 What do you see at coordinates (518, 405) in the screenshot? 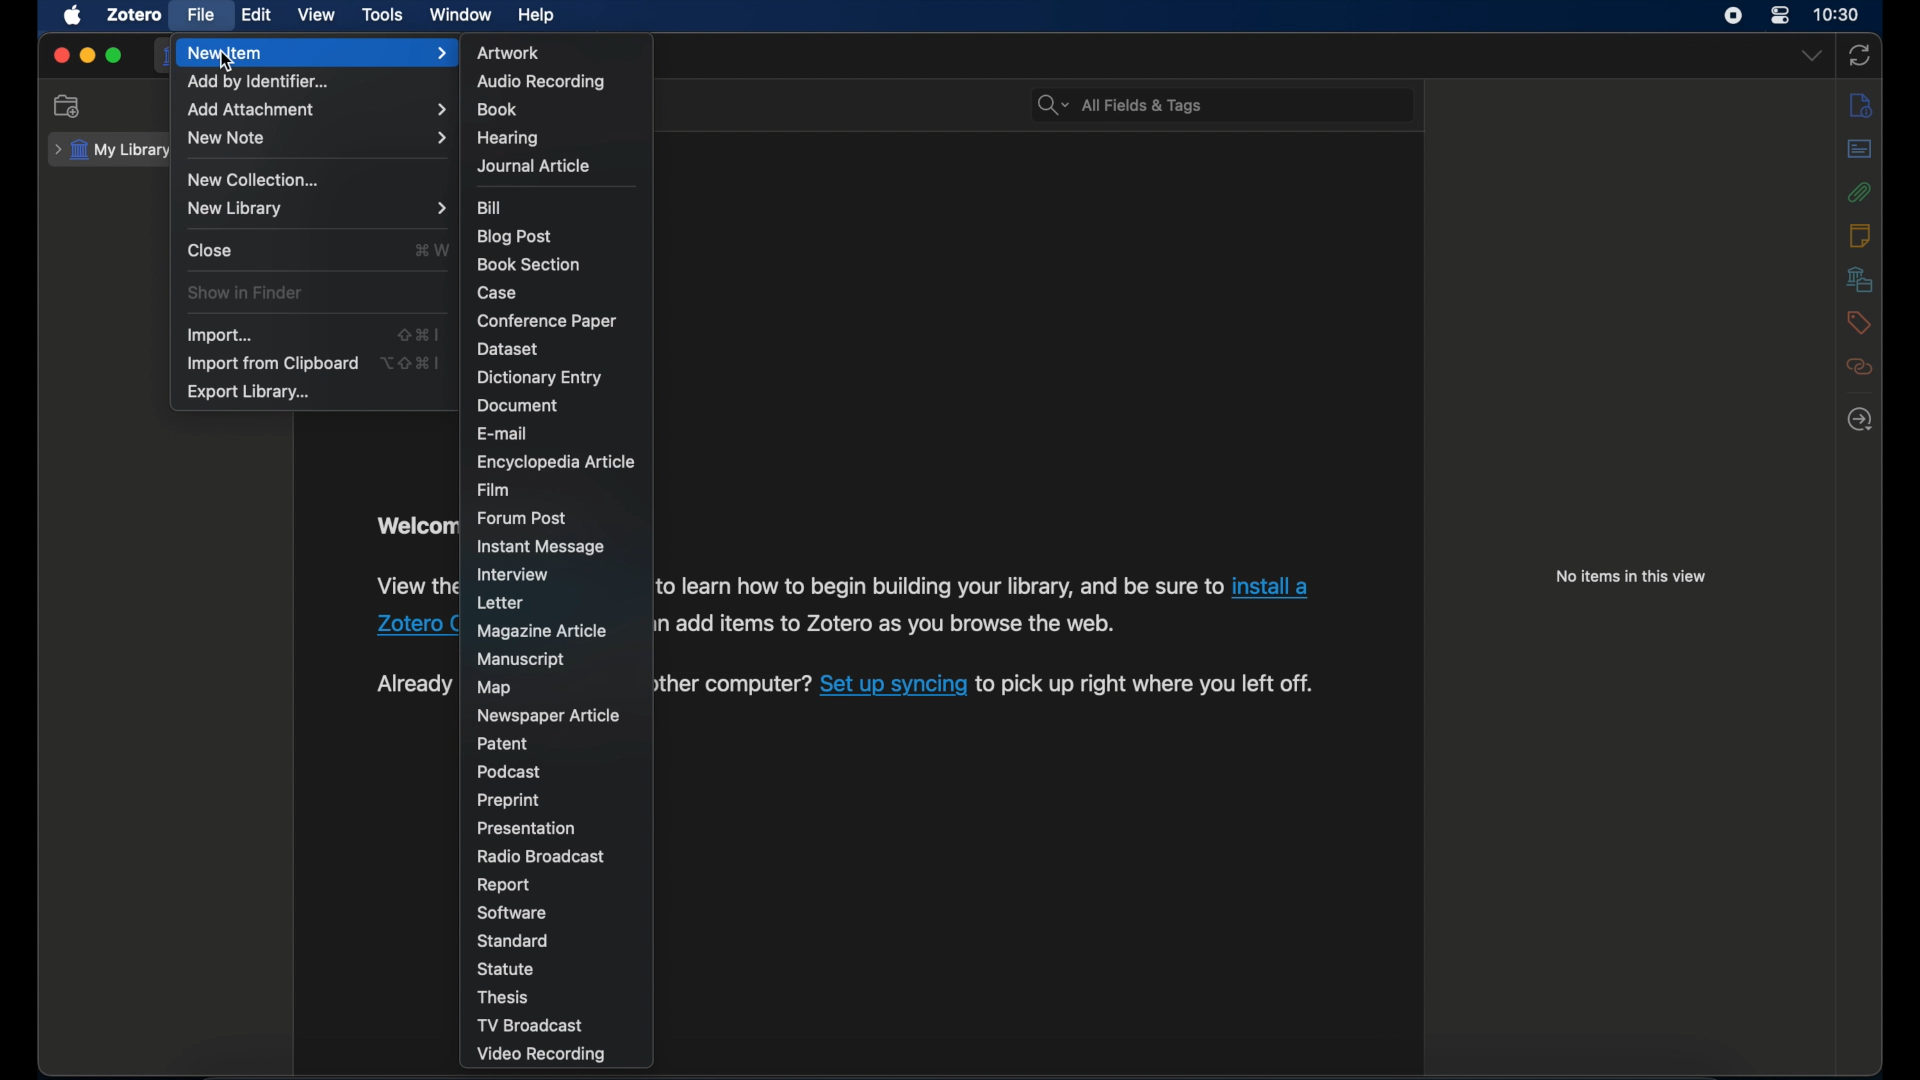
I see `document` at bounding box center [518, 405].